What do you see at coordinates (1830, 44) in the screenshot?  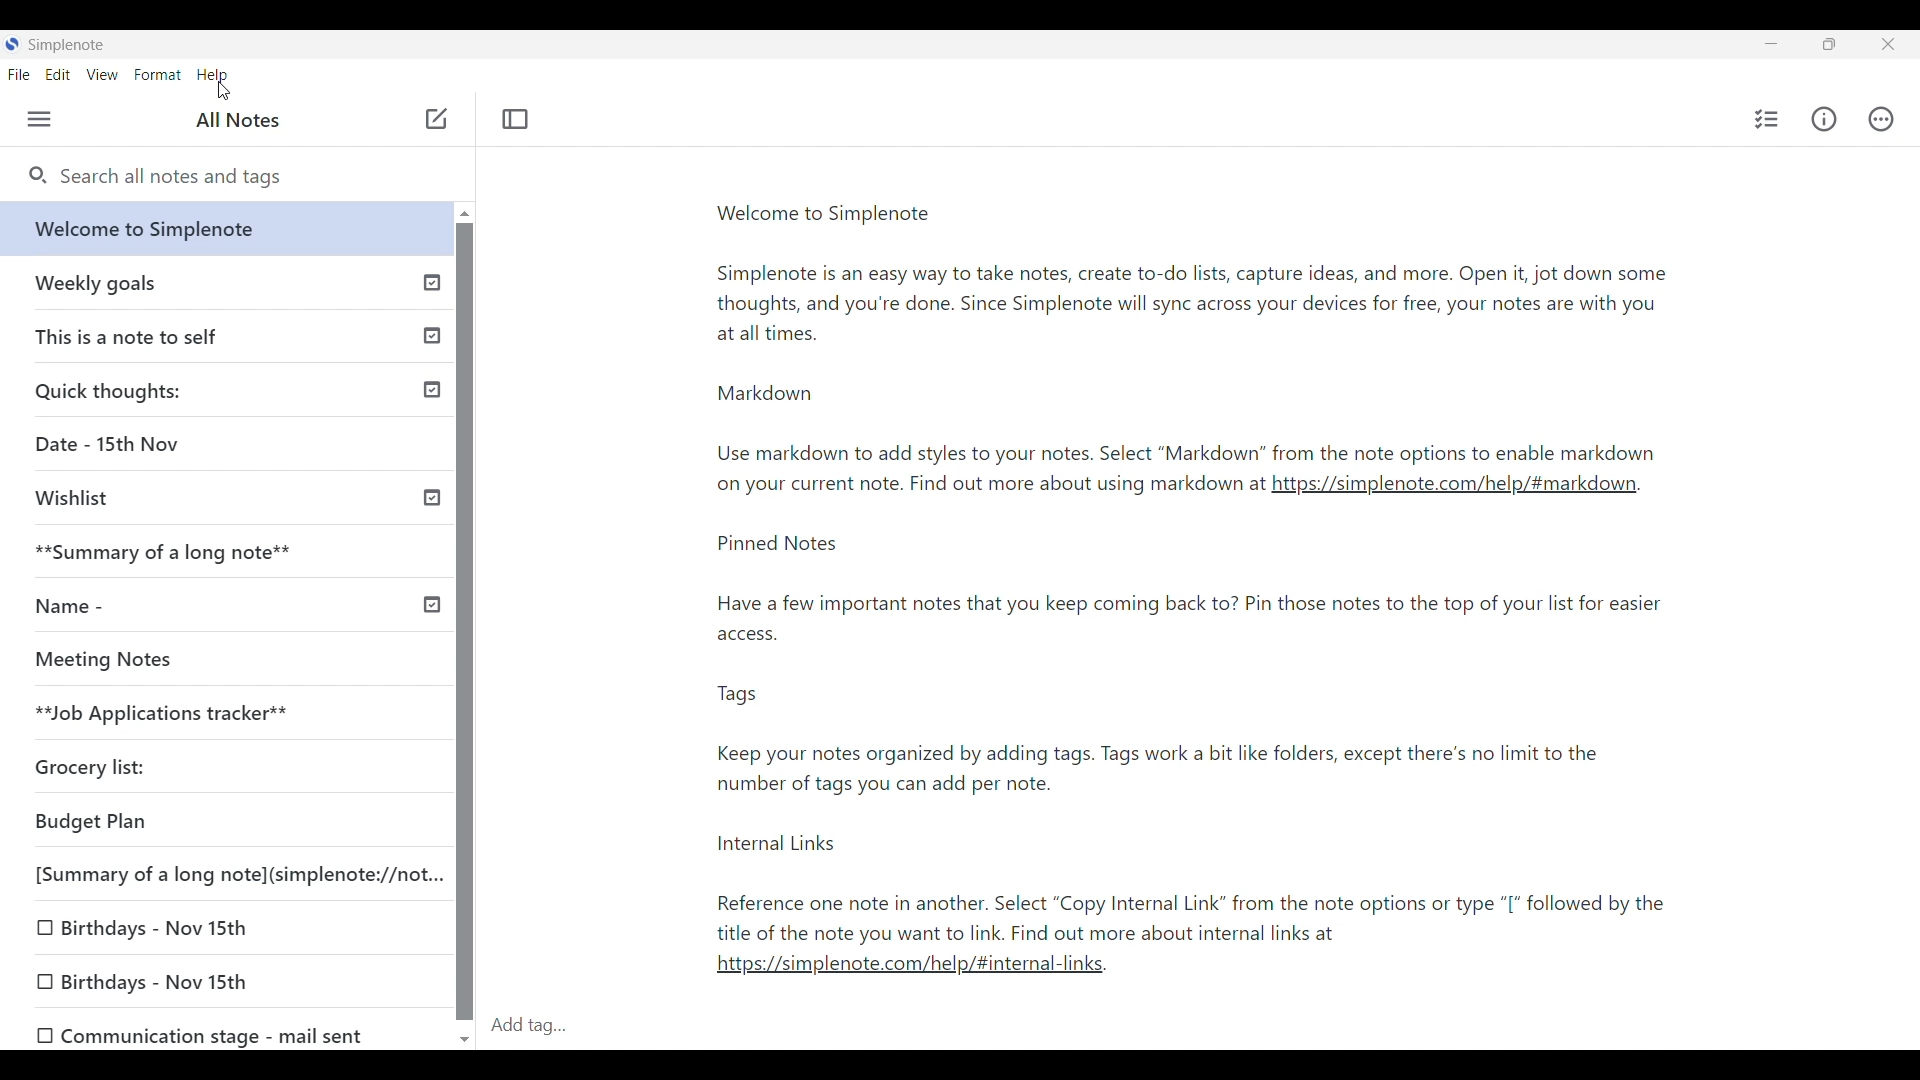 I see `Show interface in a smaller tab` at bounding box center [1830, 44].